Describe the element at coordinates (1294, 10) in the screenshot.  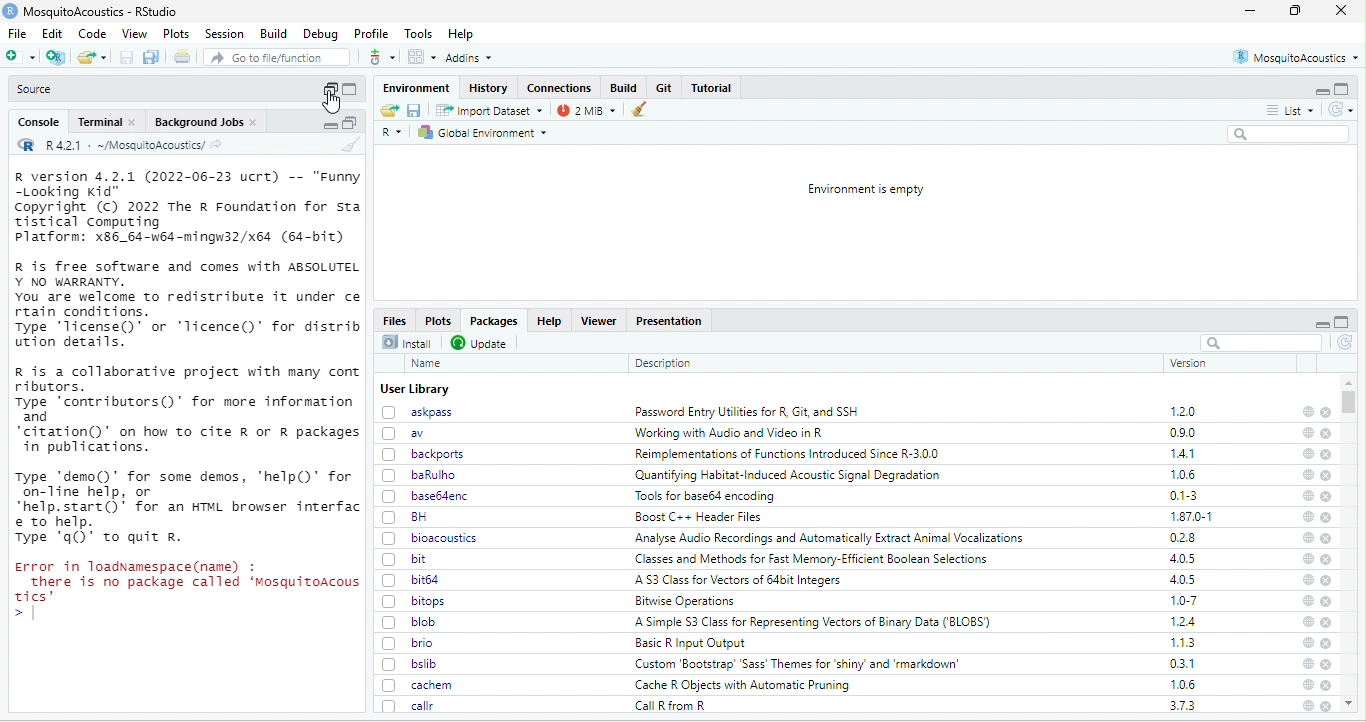
I see `full screen` at that location.